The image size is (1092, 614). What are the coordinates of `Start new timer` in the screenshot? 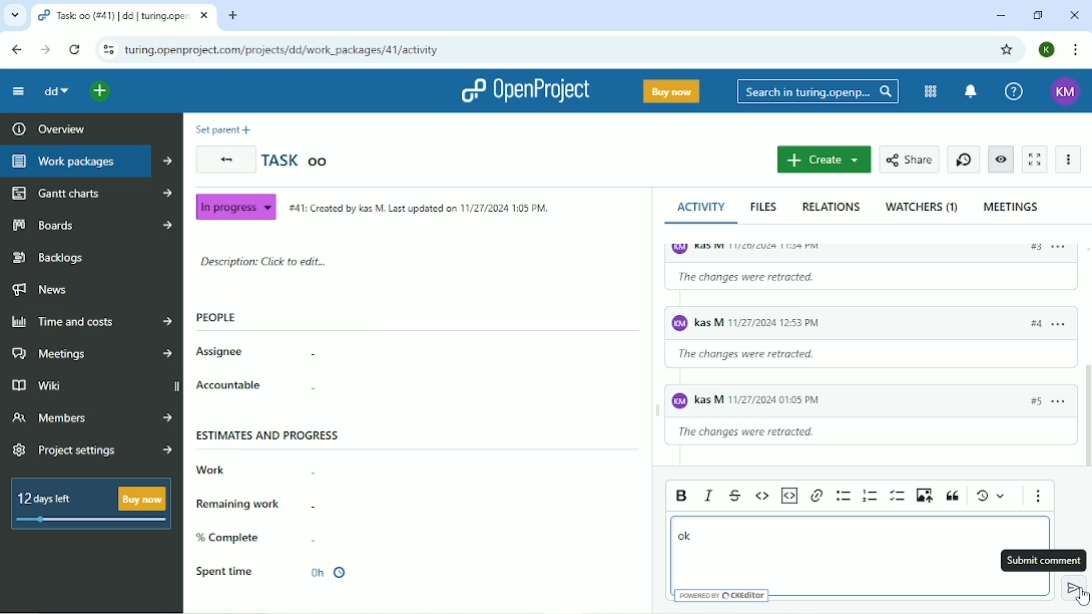 It's located at (963, 160).